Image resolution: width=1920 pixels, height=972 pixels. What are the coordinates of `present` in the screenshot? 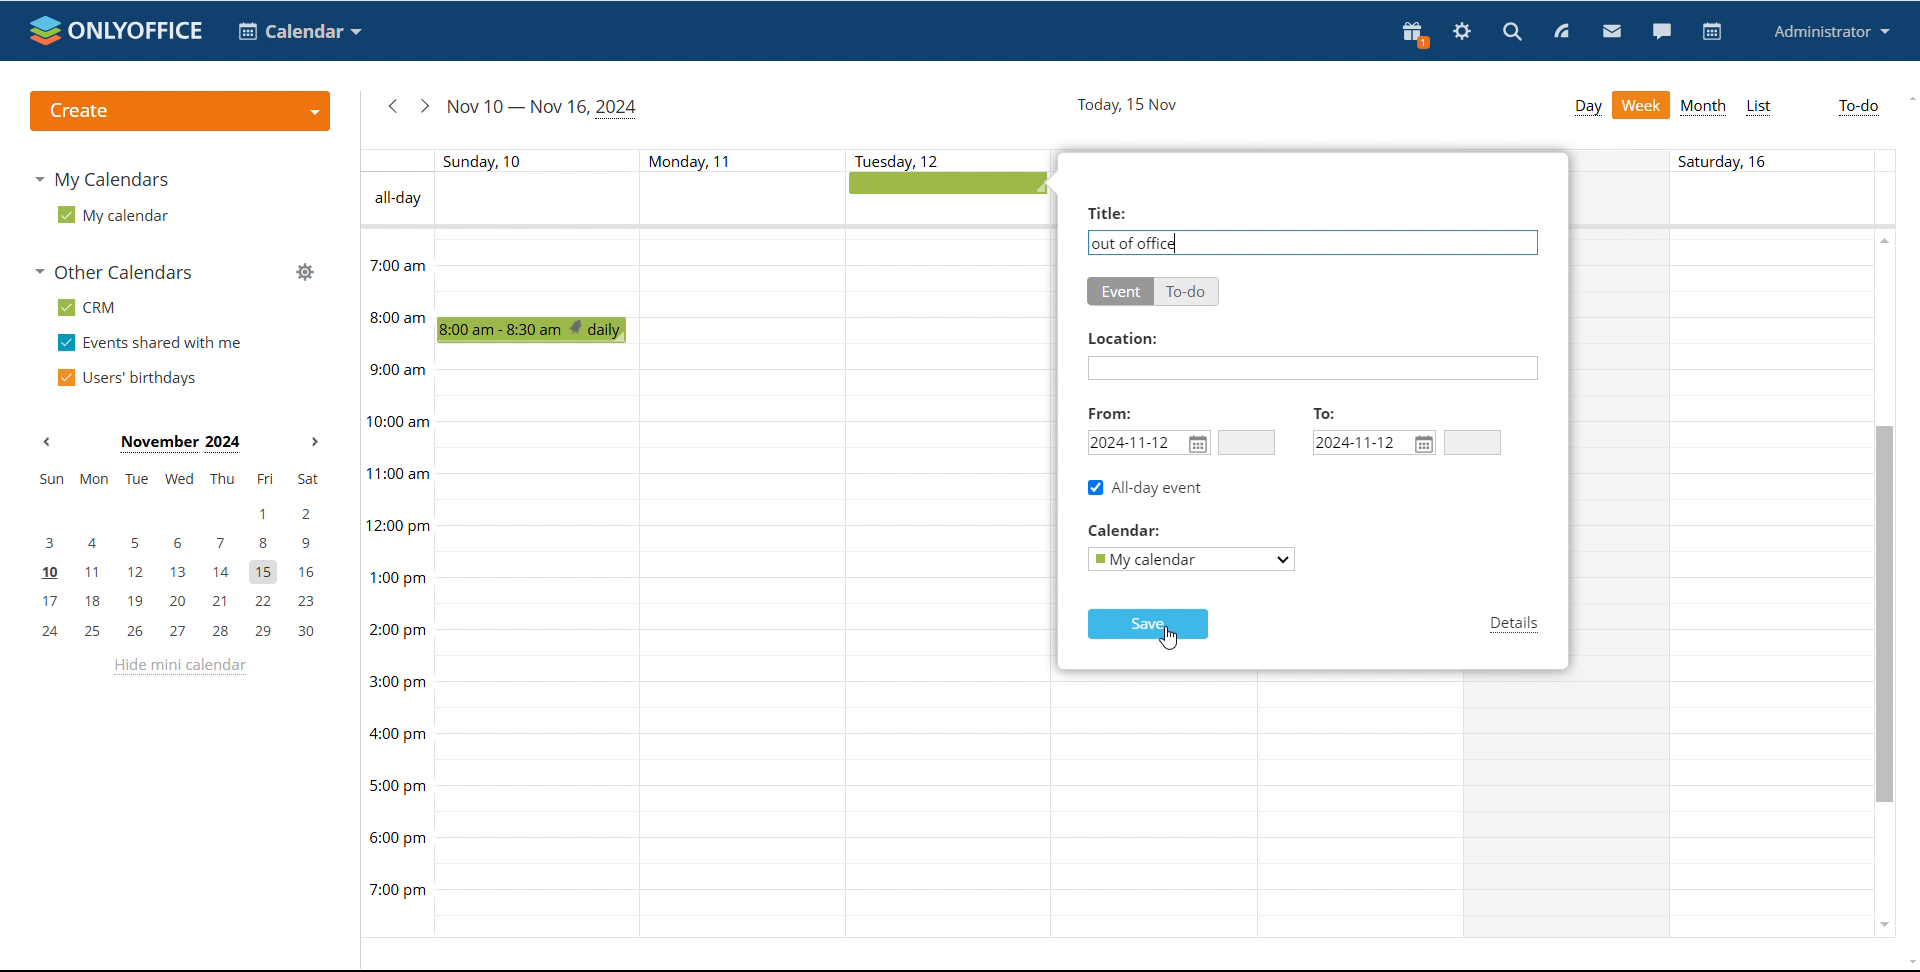 It's located at (1415, 35).